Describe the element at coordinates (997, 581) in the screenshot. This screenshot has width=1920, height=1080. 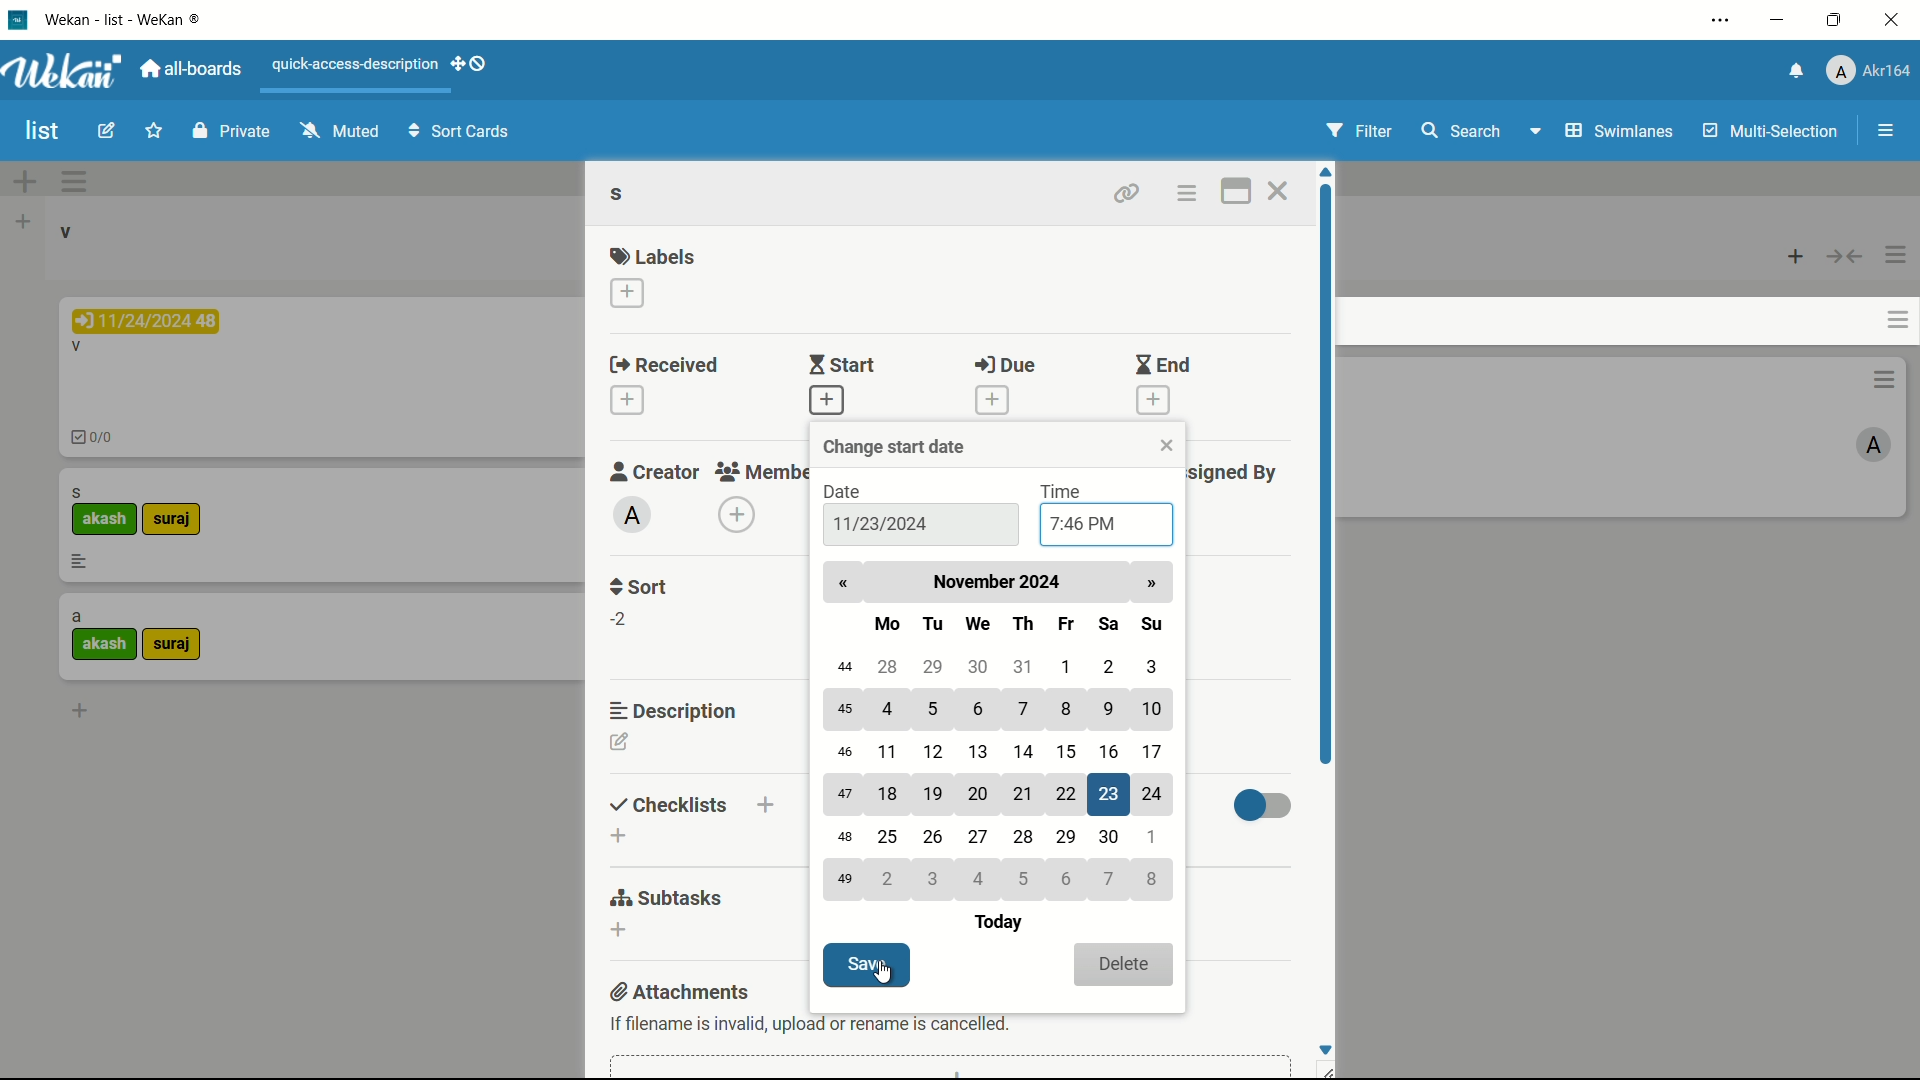
I see `month and year` at that location.